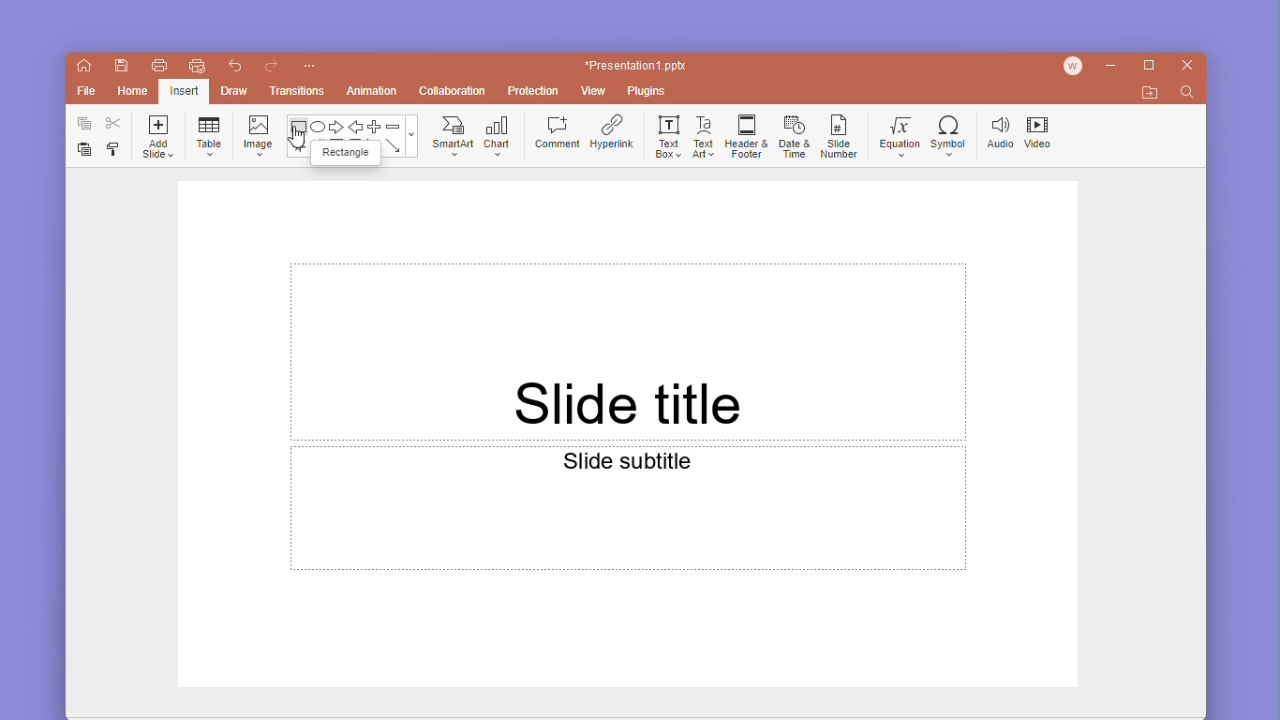 The width and height of the screenshot is (1280, 720). Describe the element at coordinates (896, 132) in the screenshot. I see `equation` at that location.